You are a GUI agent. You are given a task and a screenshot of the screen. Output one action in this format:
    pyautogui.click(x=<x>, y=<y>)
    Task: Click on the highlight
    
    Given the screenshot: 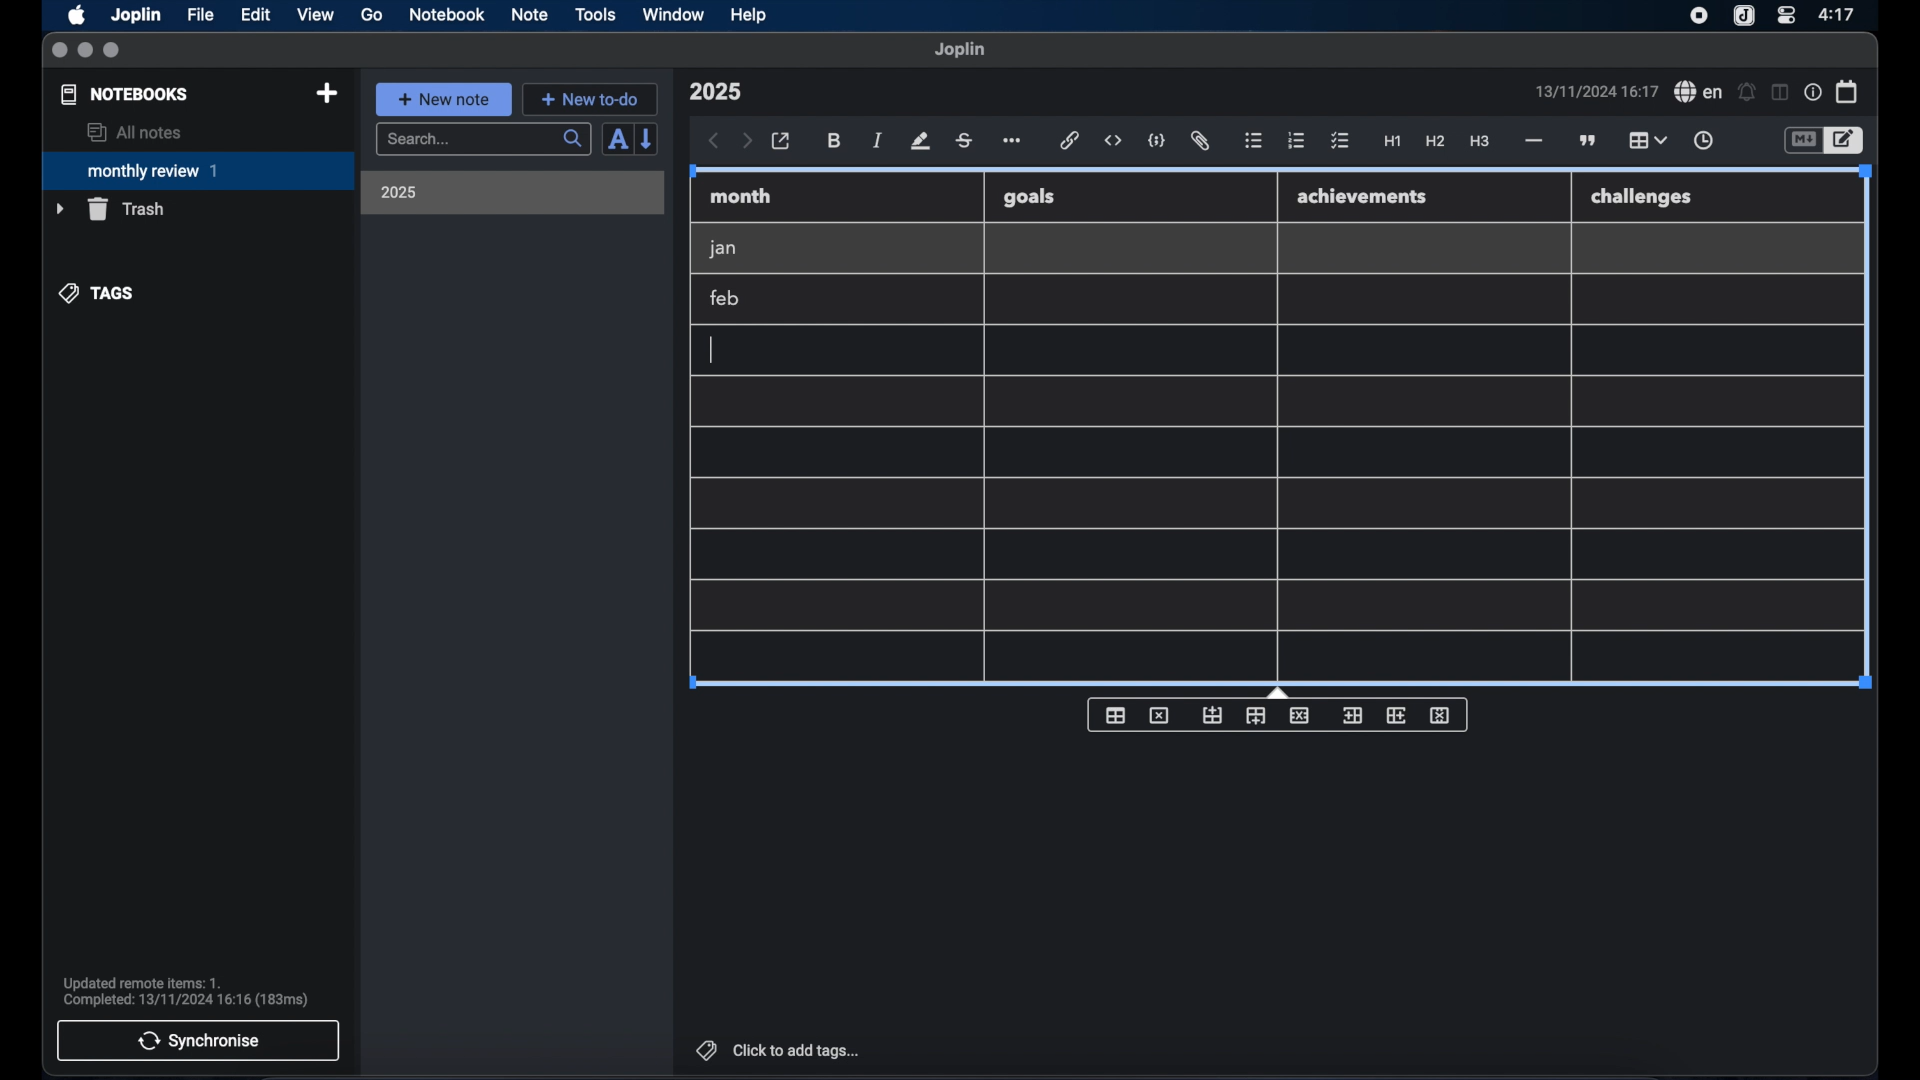 What is the action you would take?
    pyautogui.click(x=920, y=141)
    